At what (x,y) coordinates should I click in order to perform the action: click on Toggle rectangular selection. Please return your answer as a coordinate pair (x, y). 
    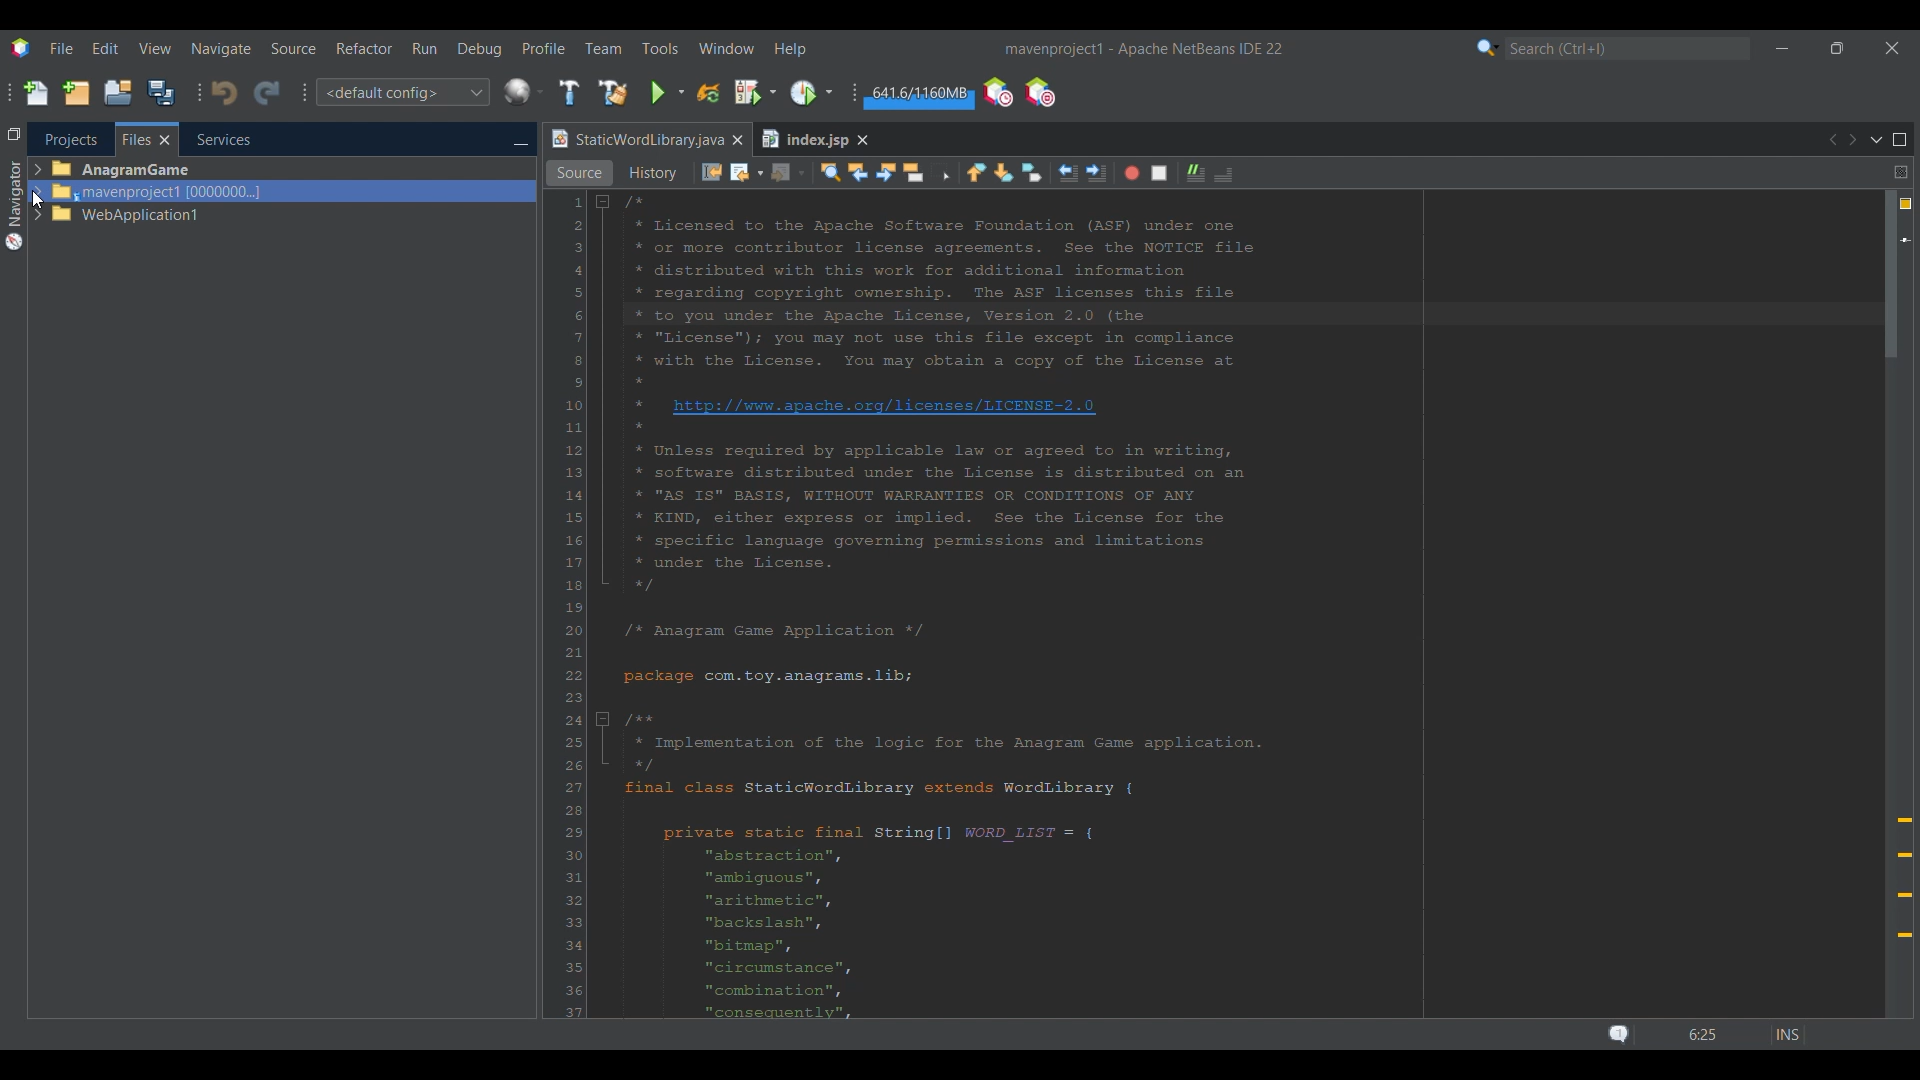
    Looking at the image, I should click on (940, 172).